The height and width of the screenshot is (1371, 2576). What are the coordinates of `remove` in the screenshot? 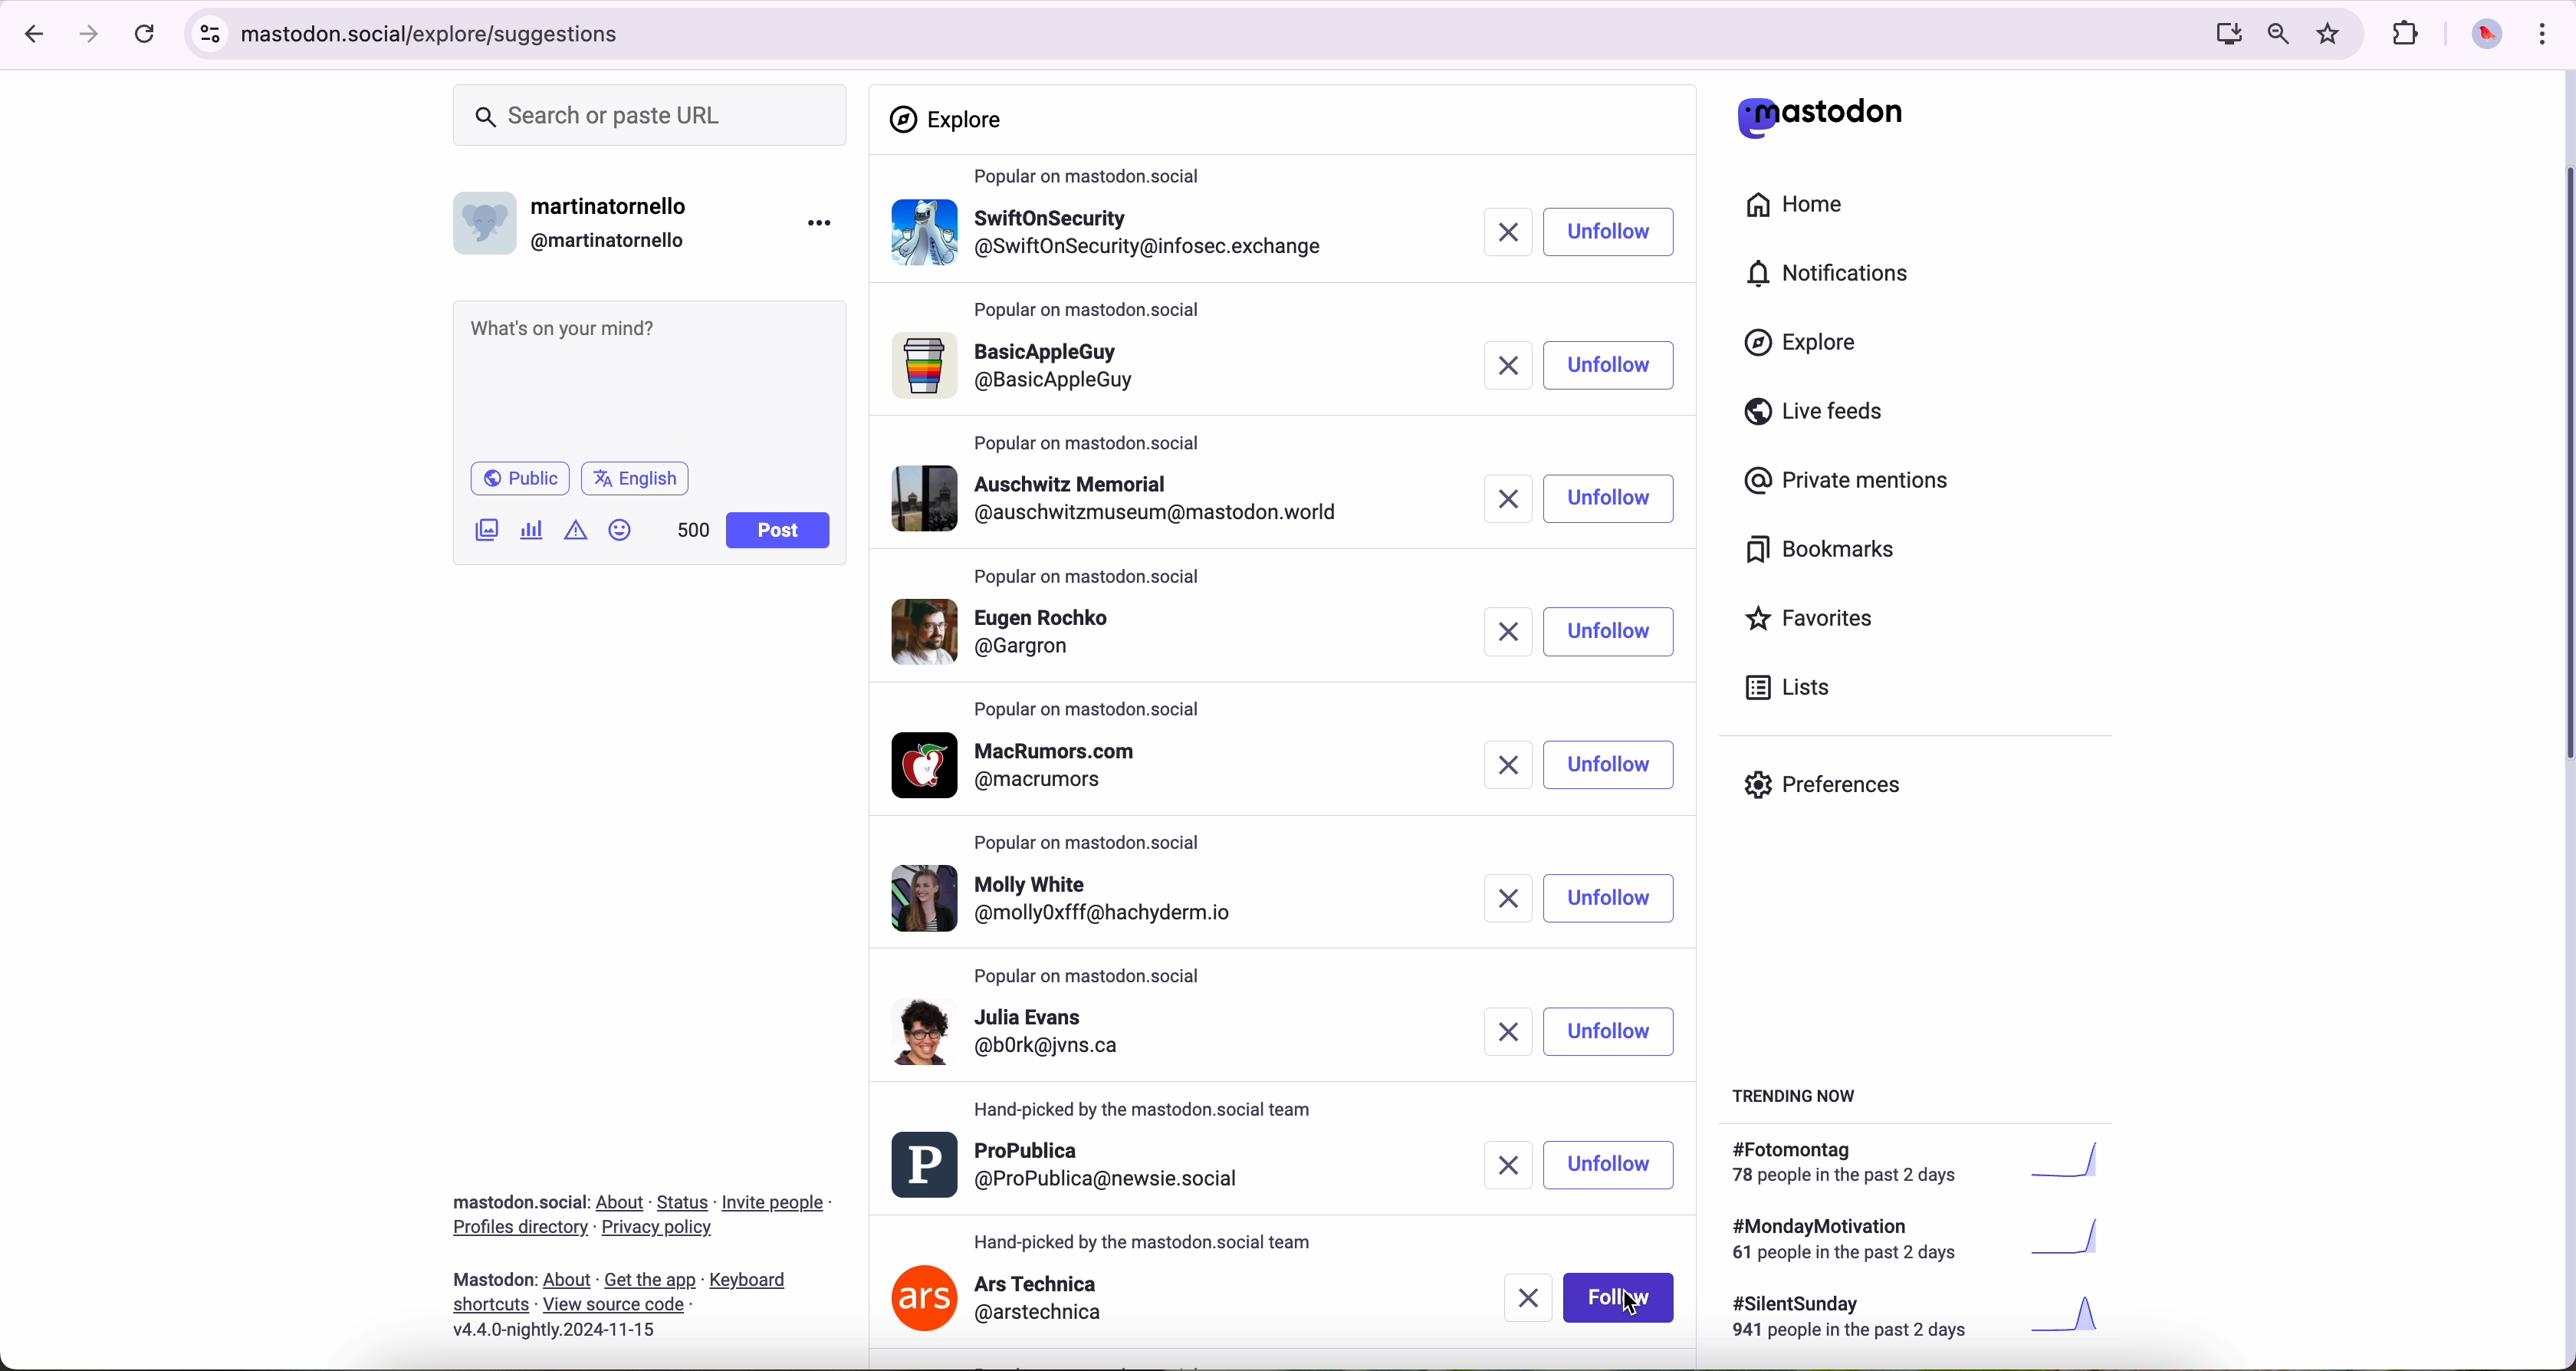 It's located at (1499, 363).